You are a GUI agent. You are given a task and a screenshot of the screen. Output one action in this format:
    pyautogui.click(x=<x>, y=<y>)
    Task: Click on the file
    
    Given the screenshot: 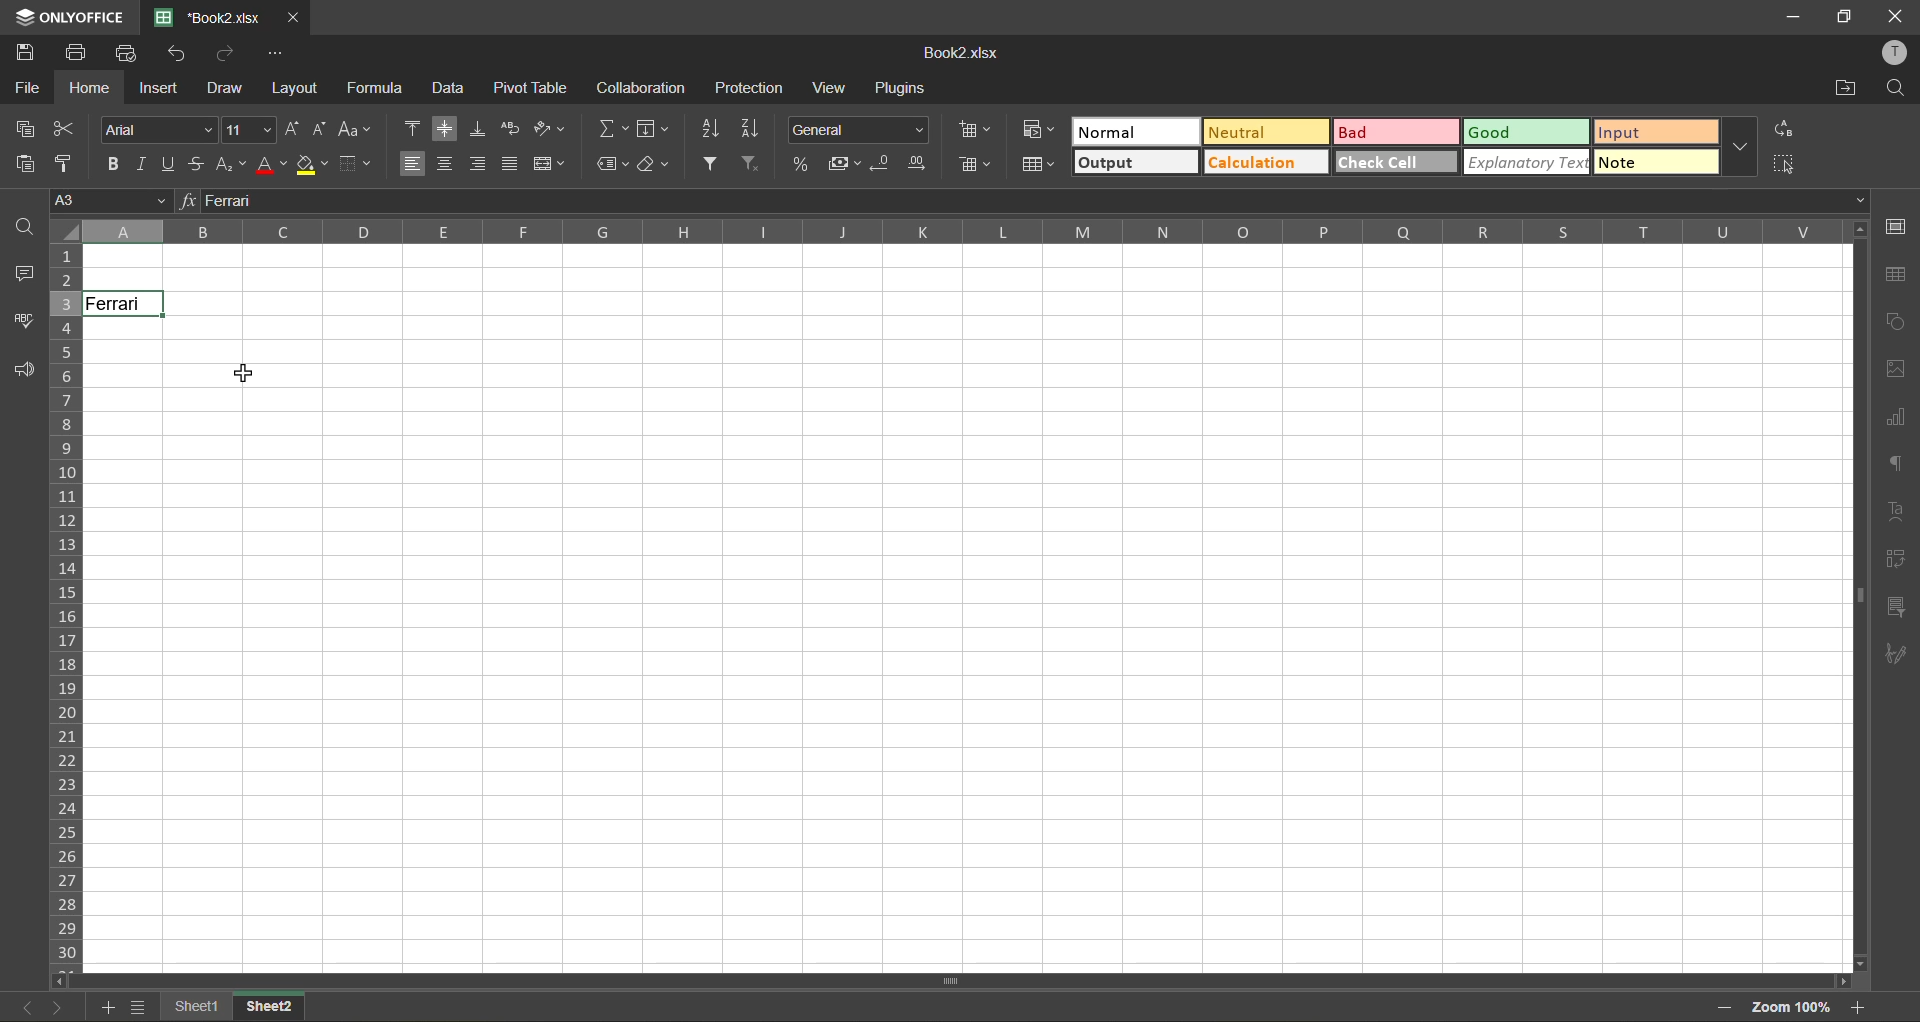 What is the action you would take?
    pyautogui.click(x=25, y=89)
    